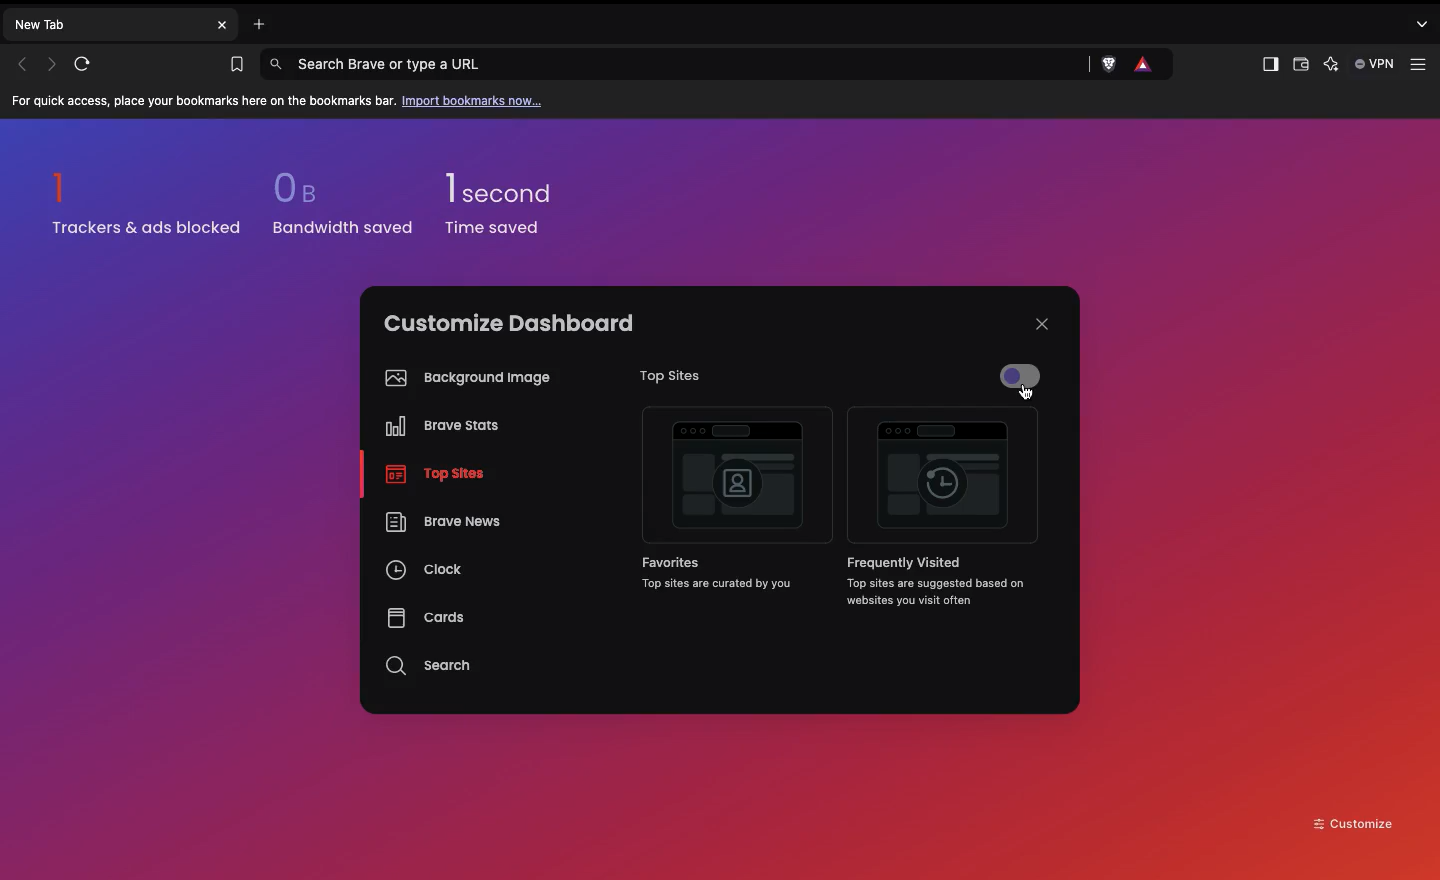 This screenshot has height=880, width=1440. What do you see at coordinates (511, 195) in the screenshot?
I see `1 second time saved` at bounding box center [511, 195].